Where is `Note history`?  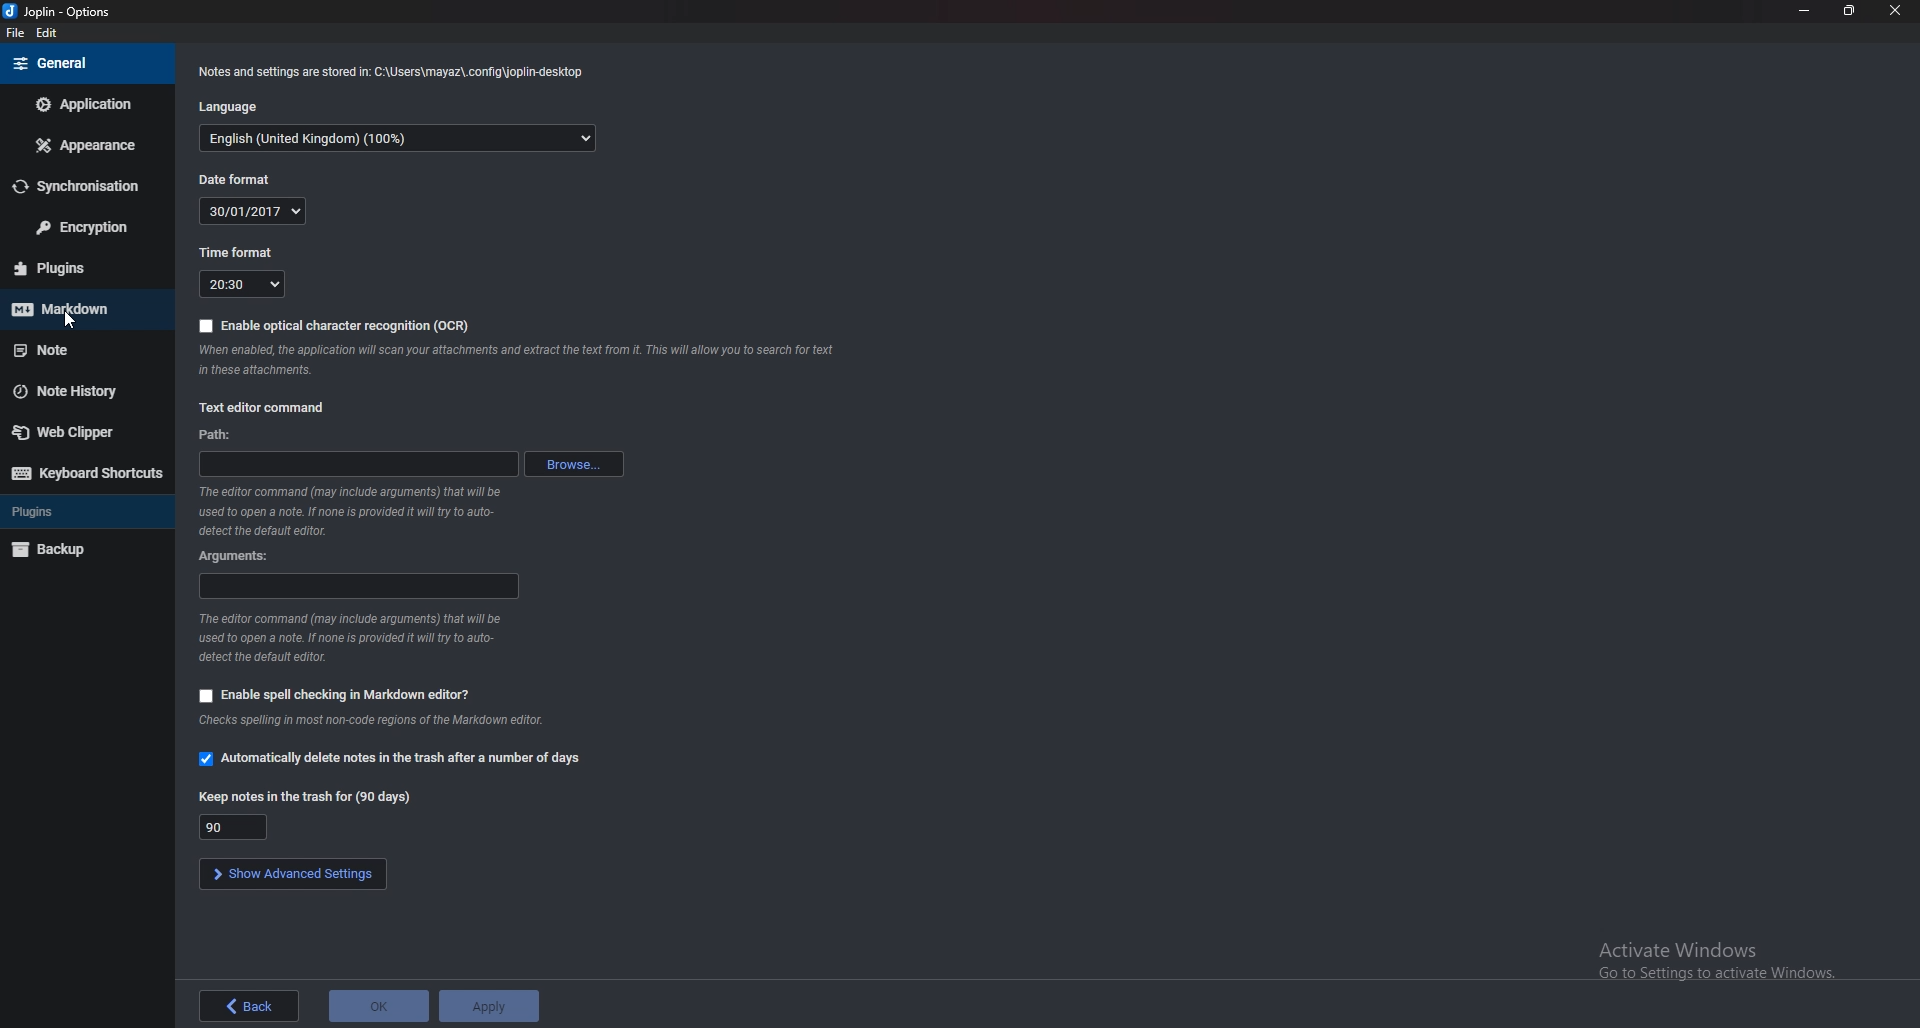
Note history is located at coordinates (74, 393).